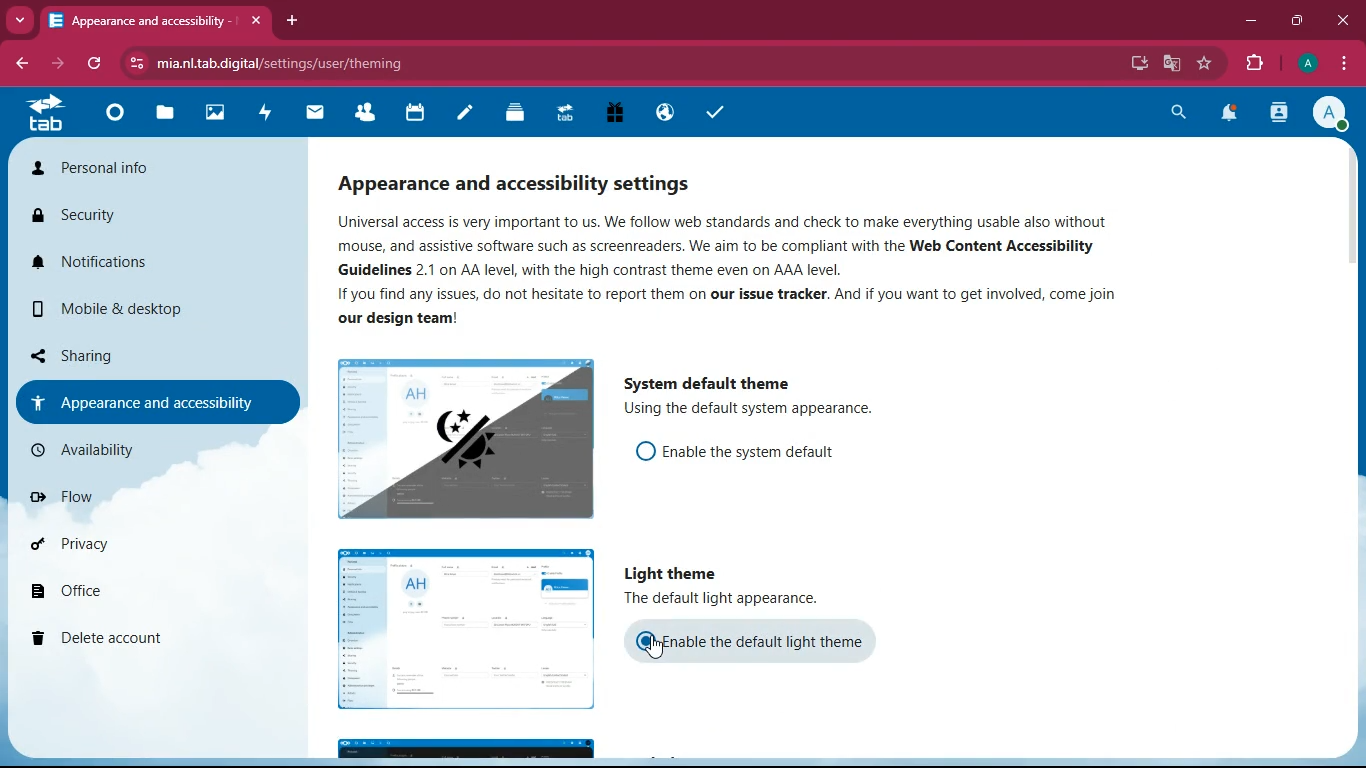 Image resolution: width=1366 pixels, height=768 pixels. Describe the element at coordinates (214, 115) in the screenshot. I see `images` at that location.